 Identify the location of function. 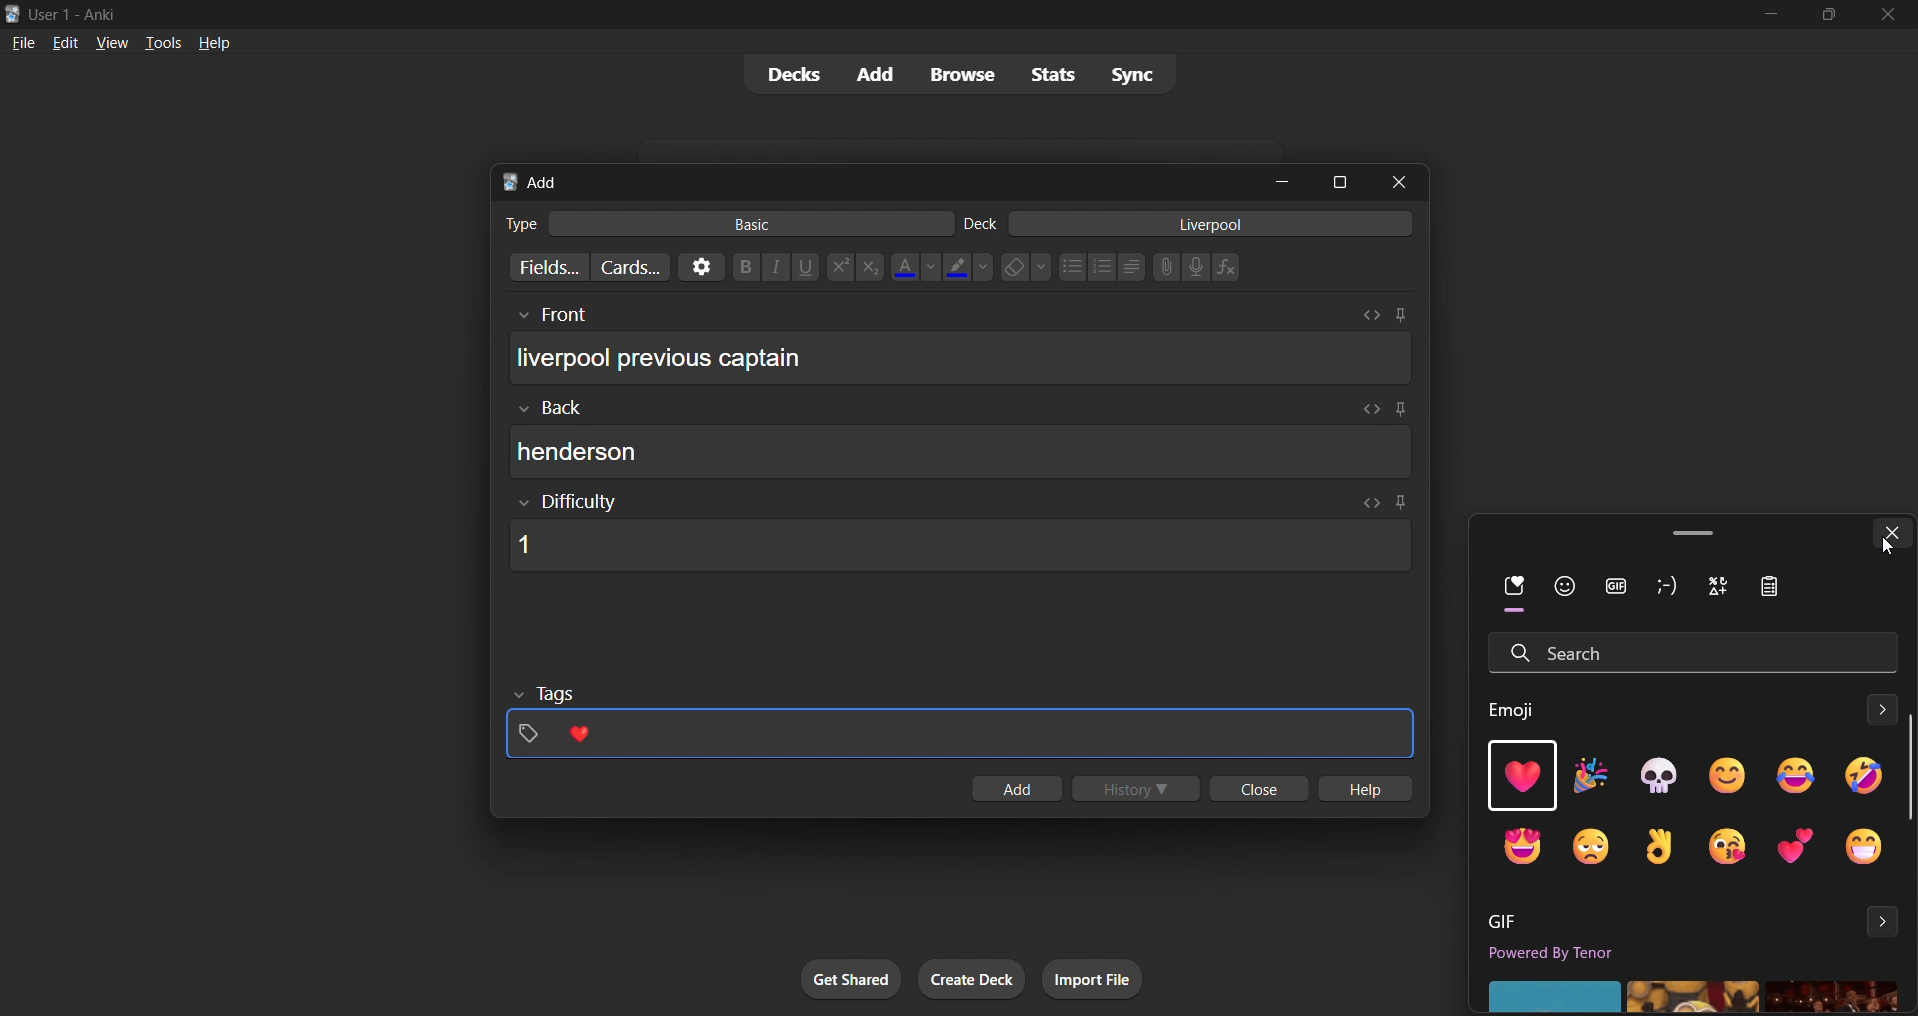
(1233, 268).